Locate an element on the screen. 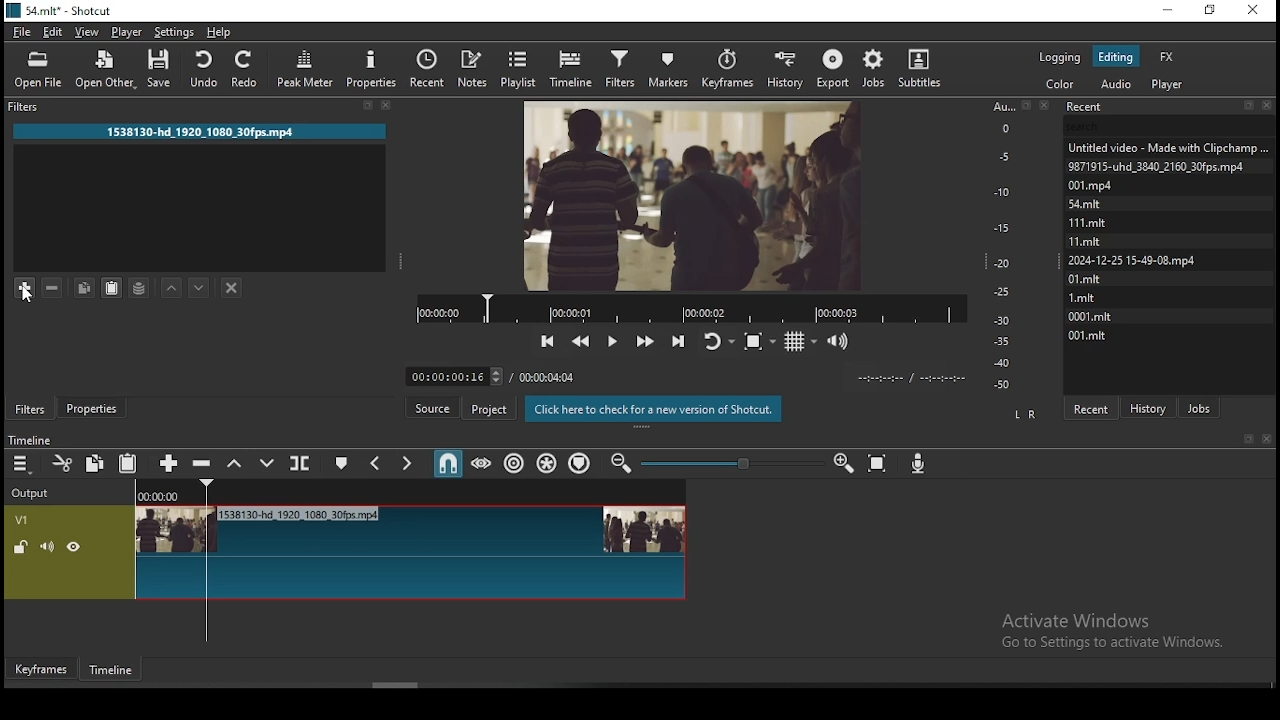 The height and width of the screenshot is (720, 1280). audio is located at coordinates (1116, 84).